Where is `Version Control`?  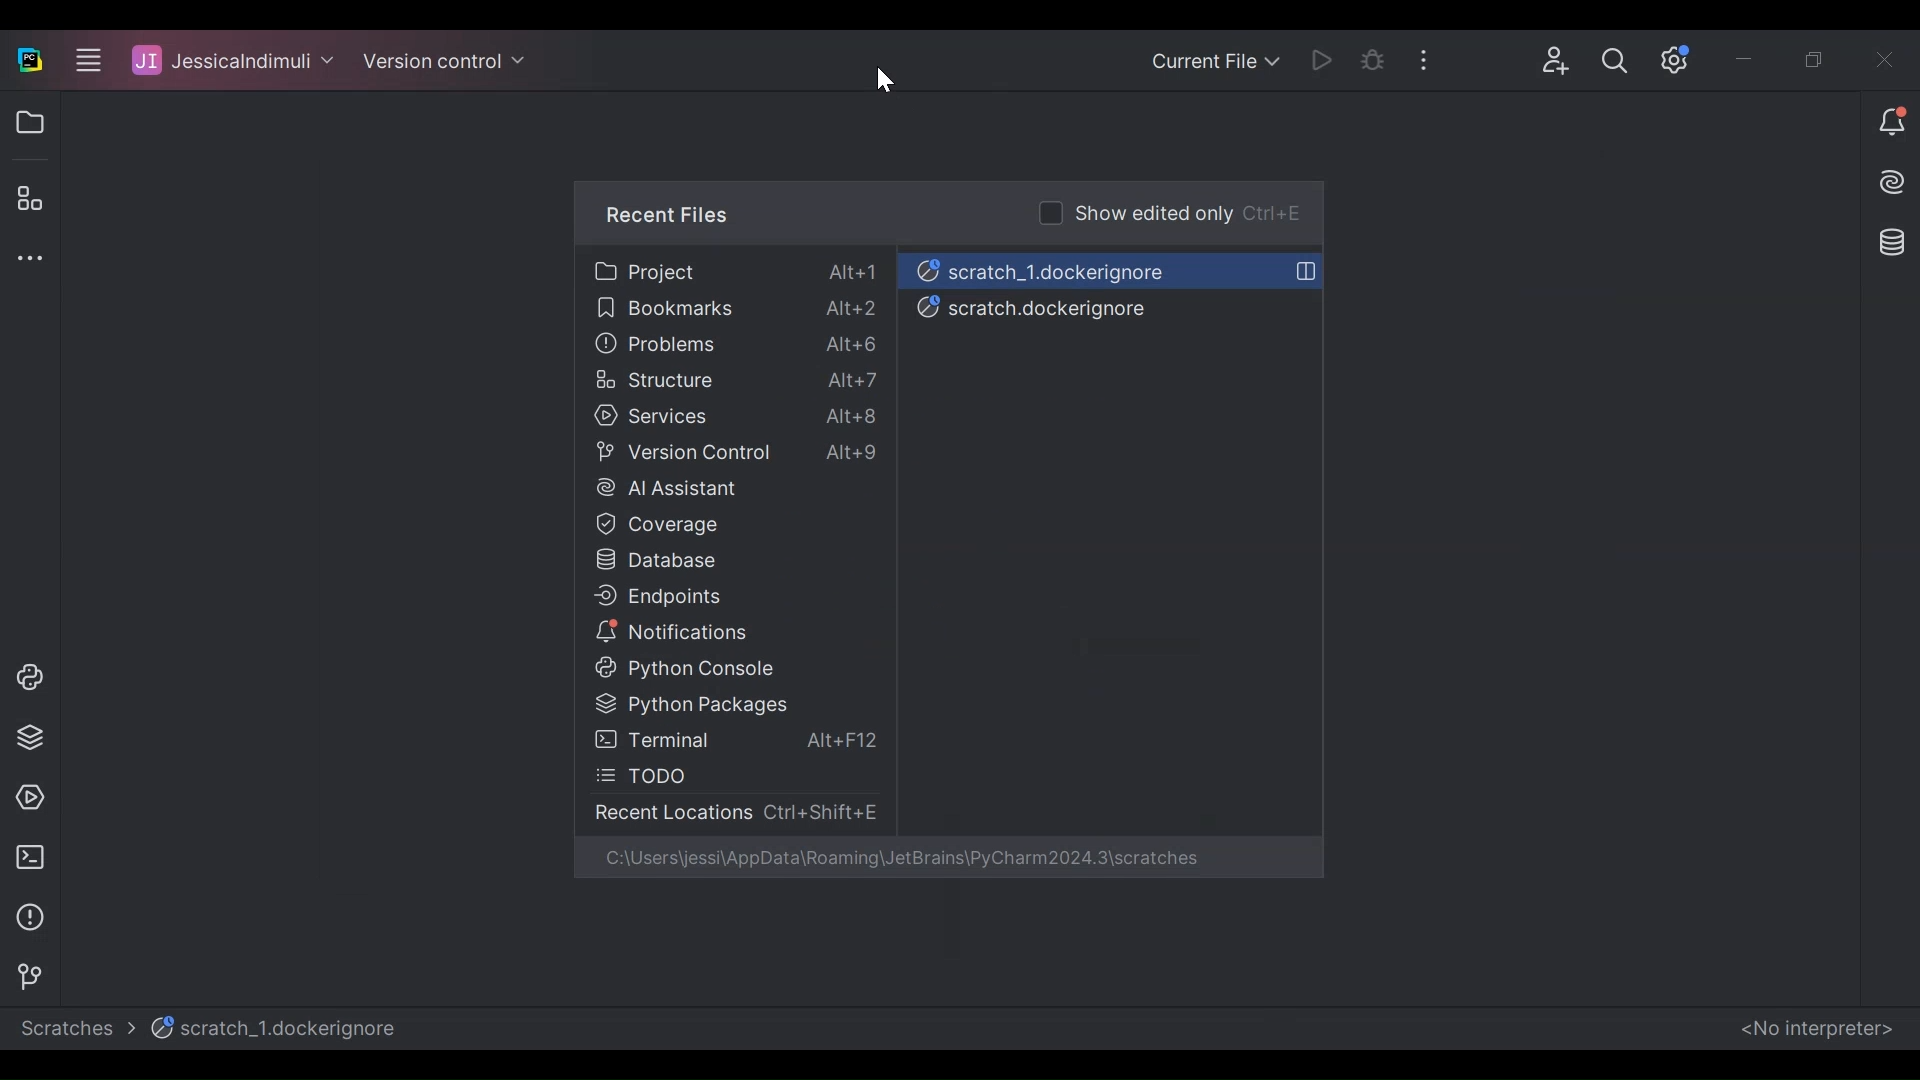
Version Control is located at coordinates (22, 974).